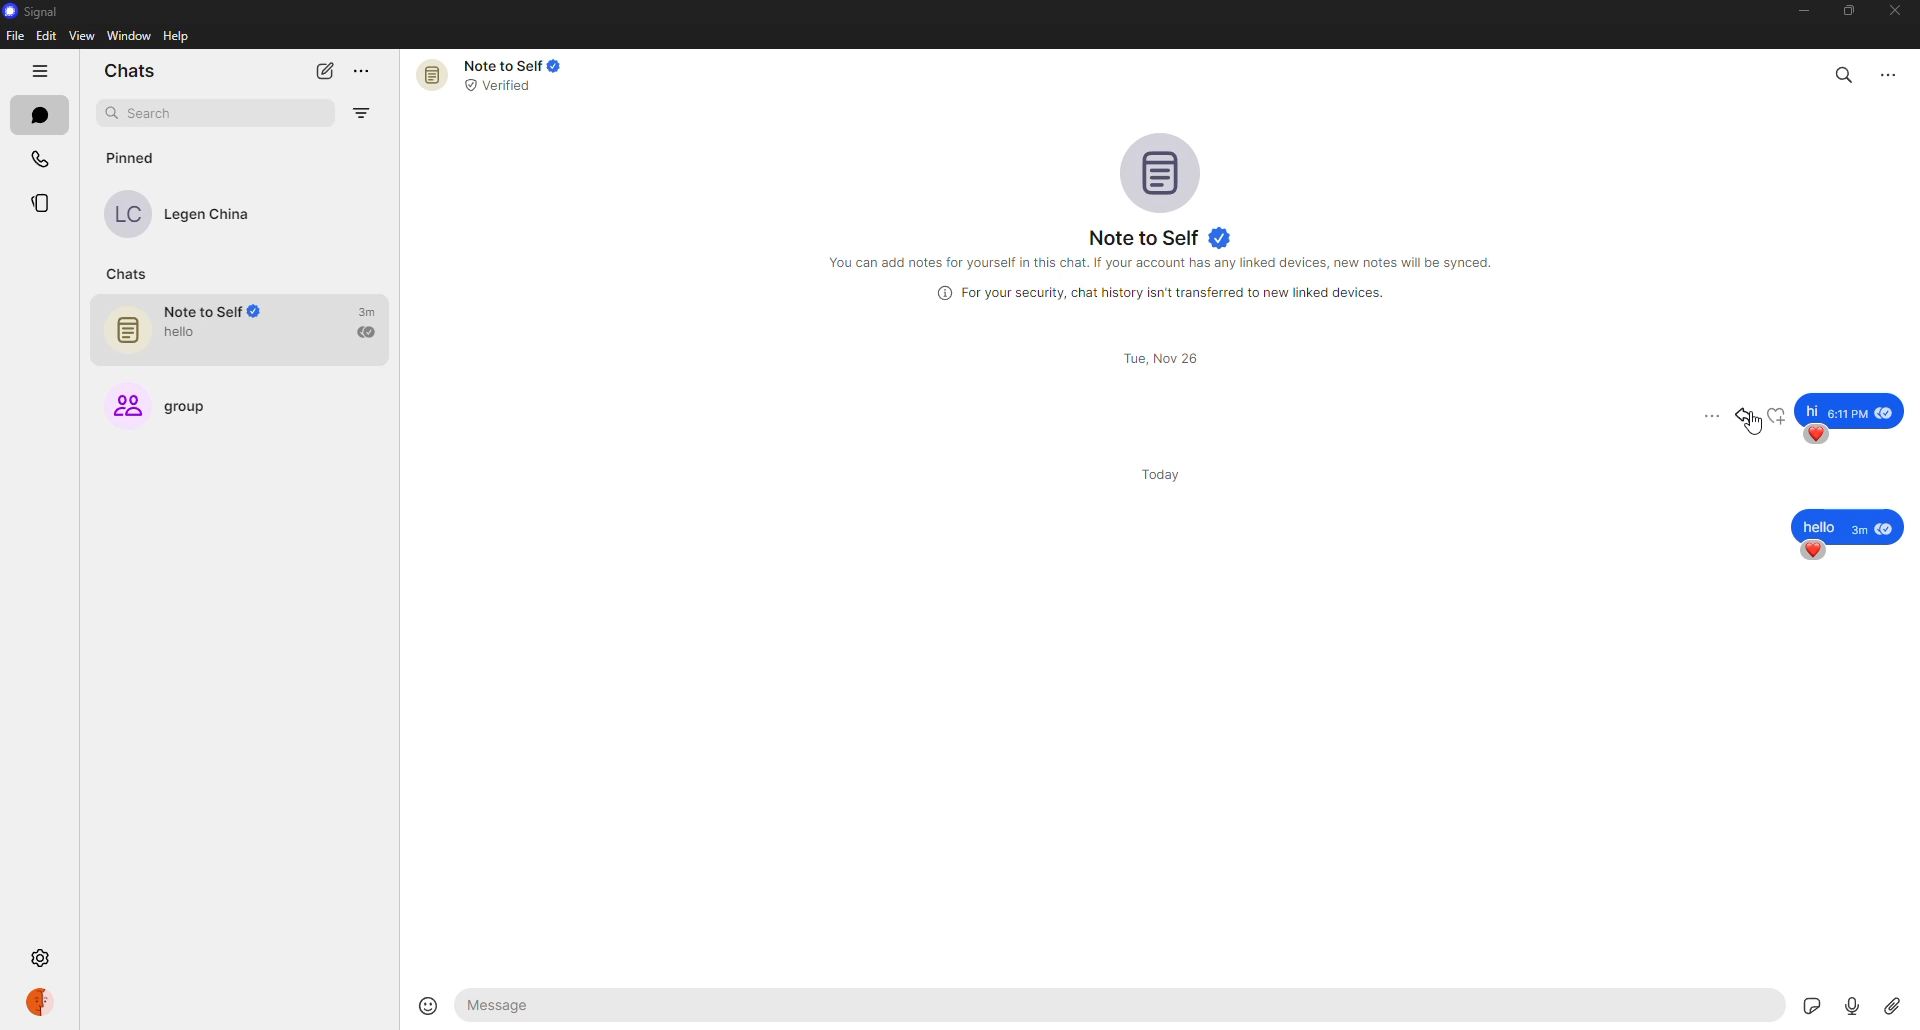 The height and width of the screenshot is (1030, 1920). What do you see at coordinates (1846, 1004) in the screenshot?
I see `record` at bounding box center [1846, 1004].